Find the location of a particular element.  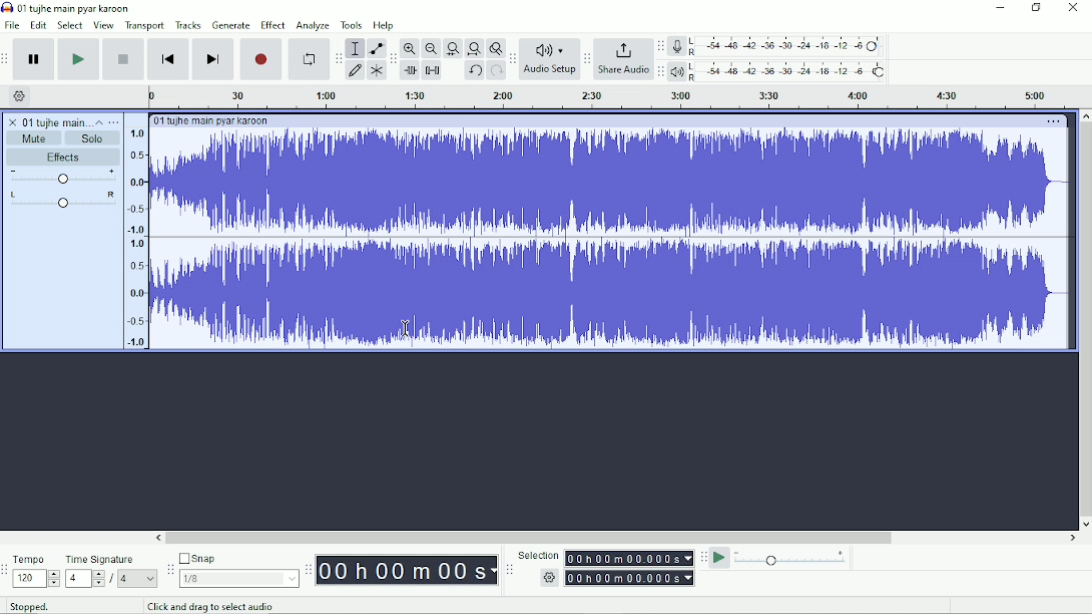

Audacity play-at-speed toolbar is located at coordinates (703, 558).